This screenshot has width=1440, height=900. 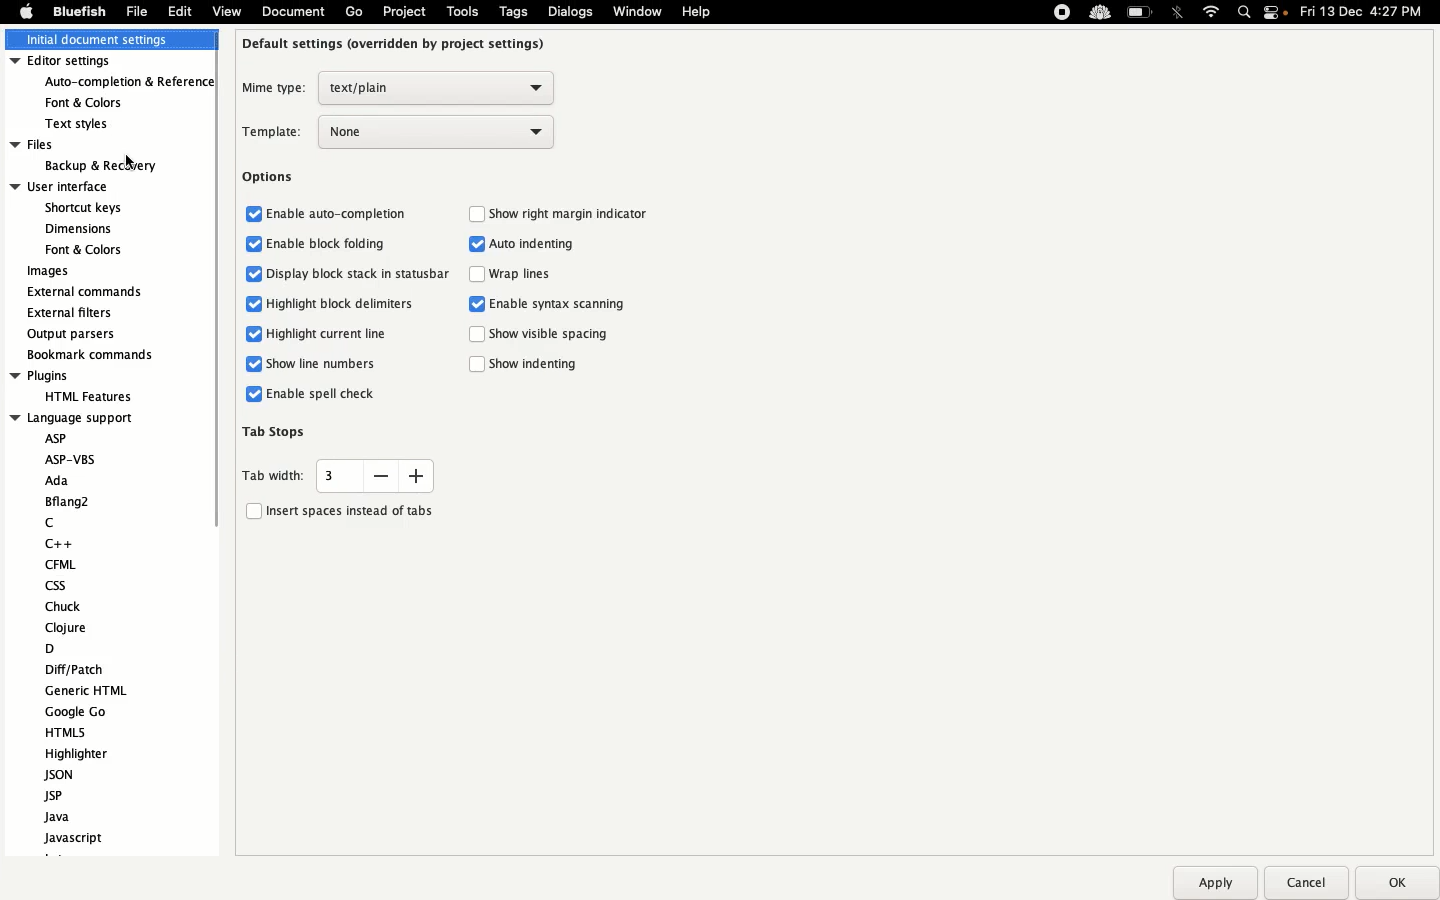 I want to click on Ok, so click(x=1396, y=883).